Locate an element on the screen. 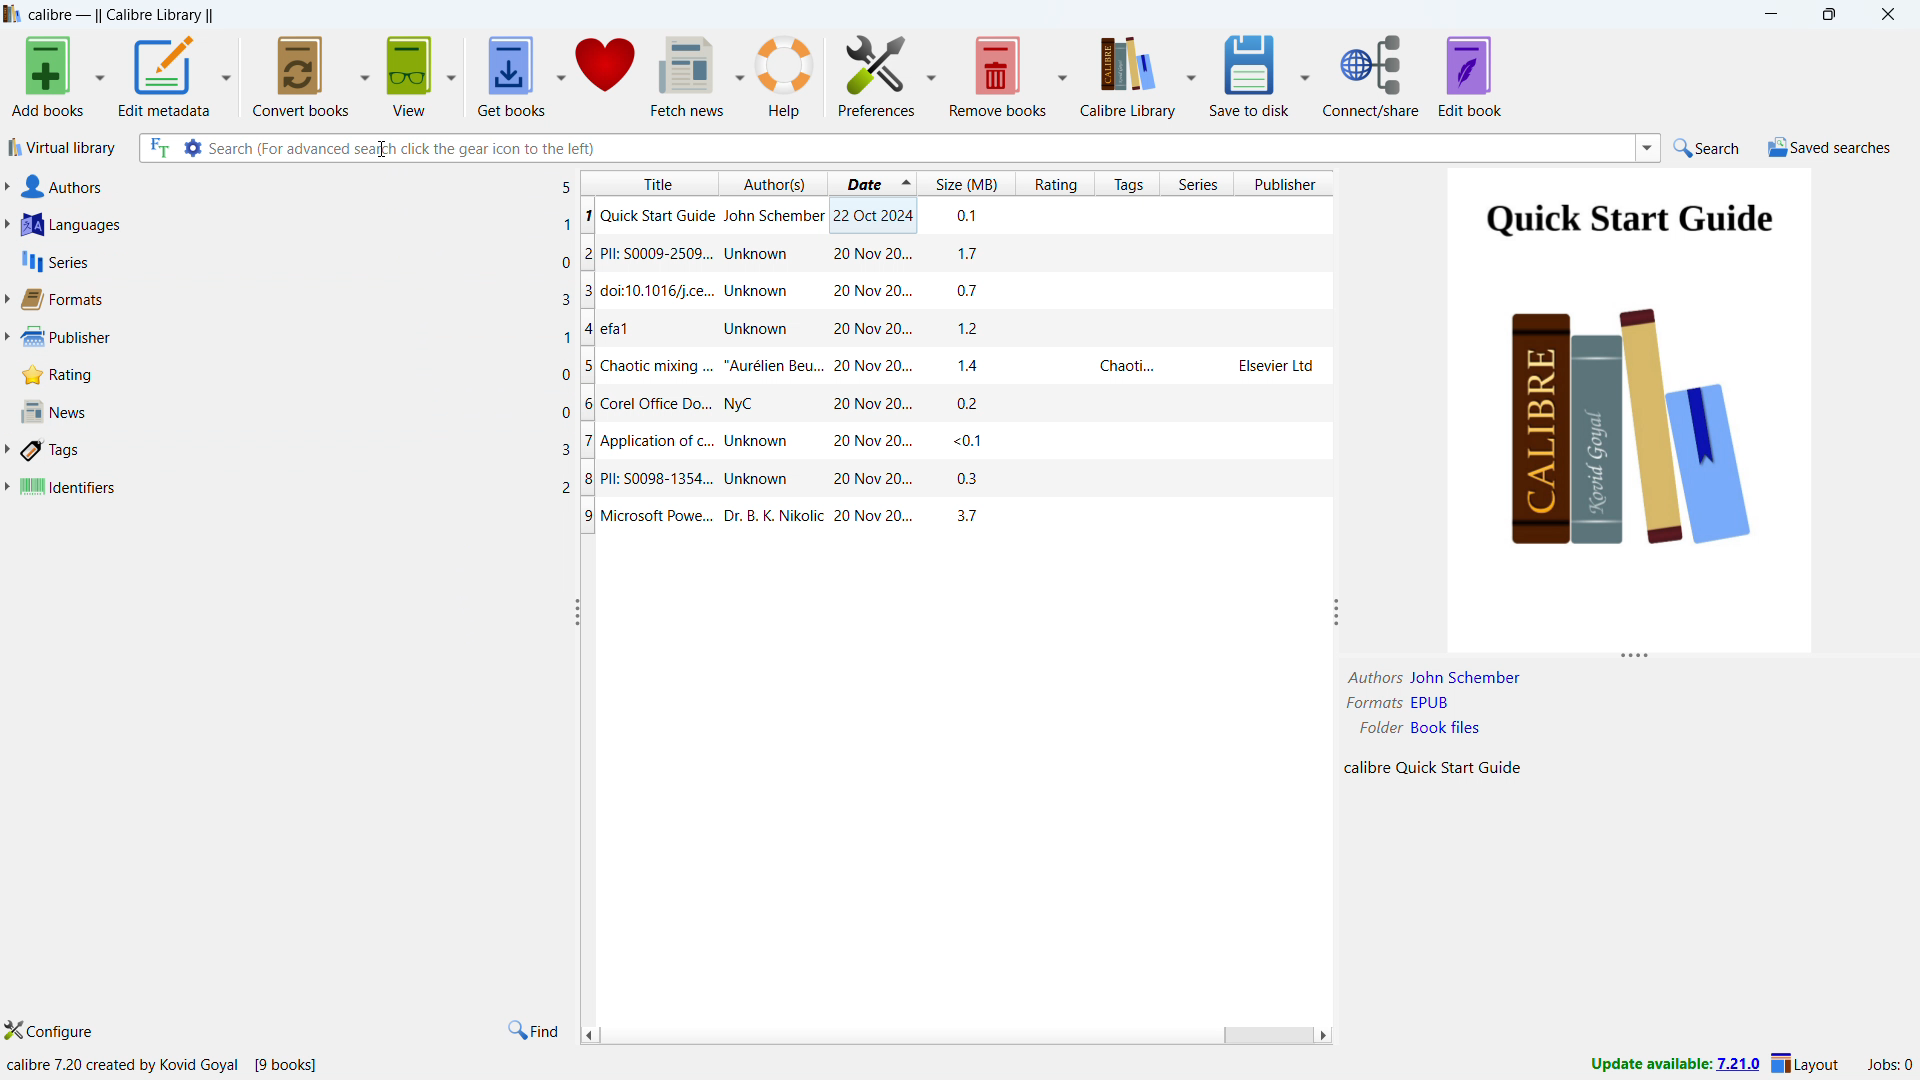  do a quicj search is located at coordinates (1708, 146).